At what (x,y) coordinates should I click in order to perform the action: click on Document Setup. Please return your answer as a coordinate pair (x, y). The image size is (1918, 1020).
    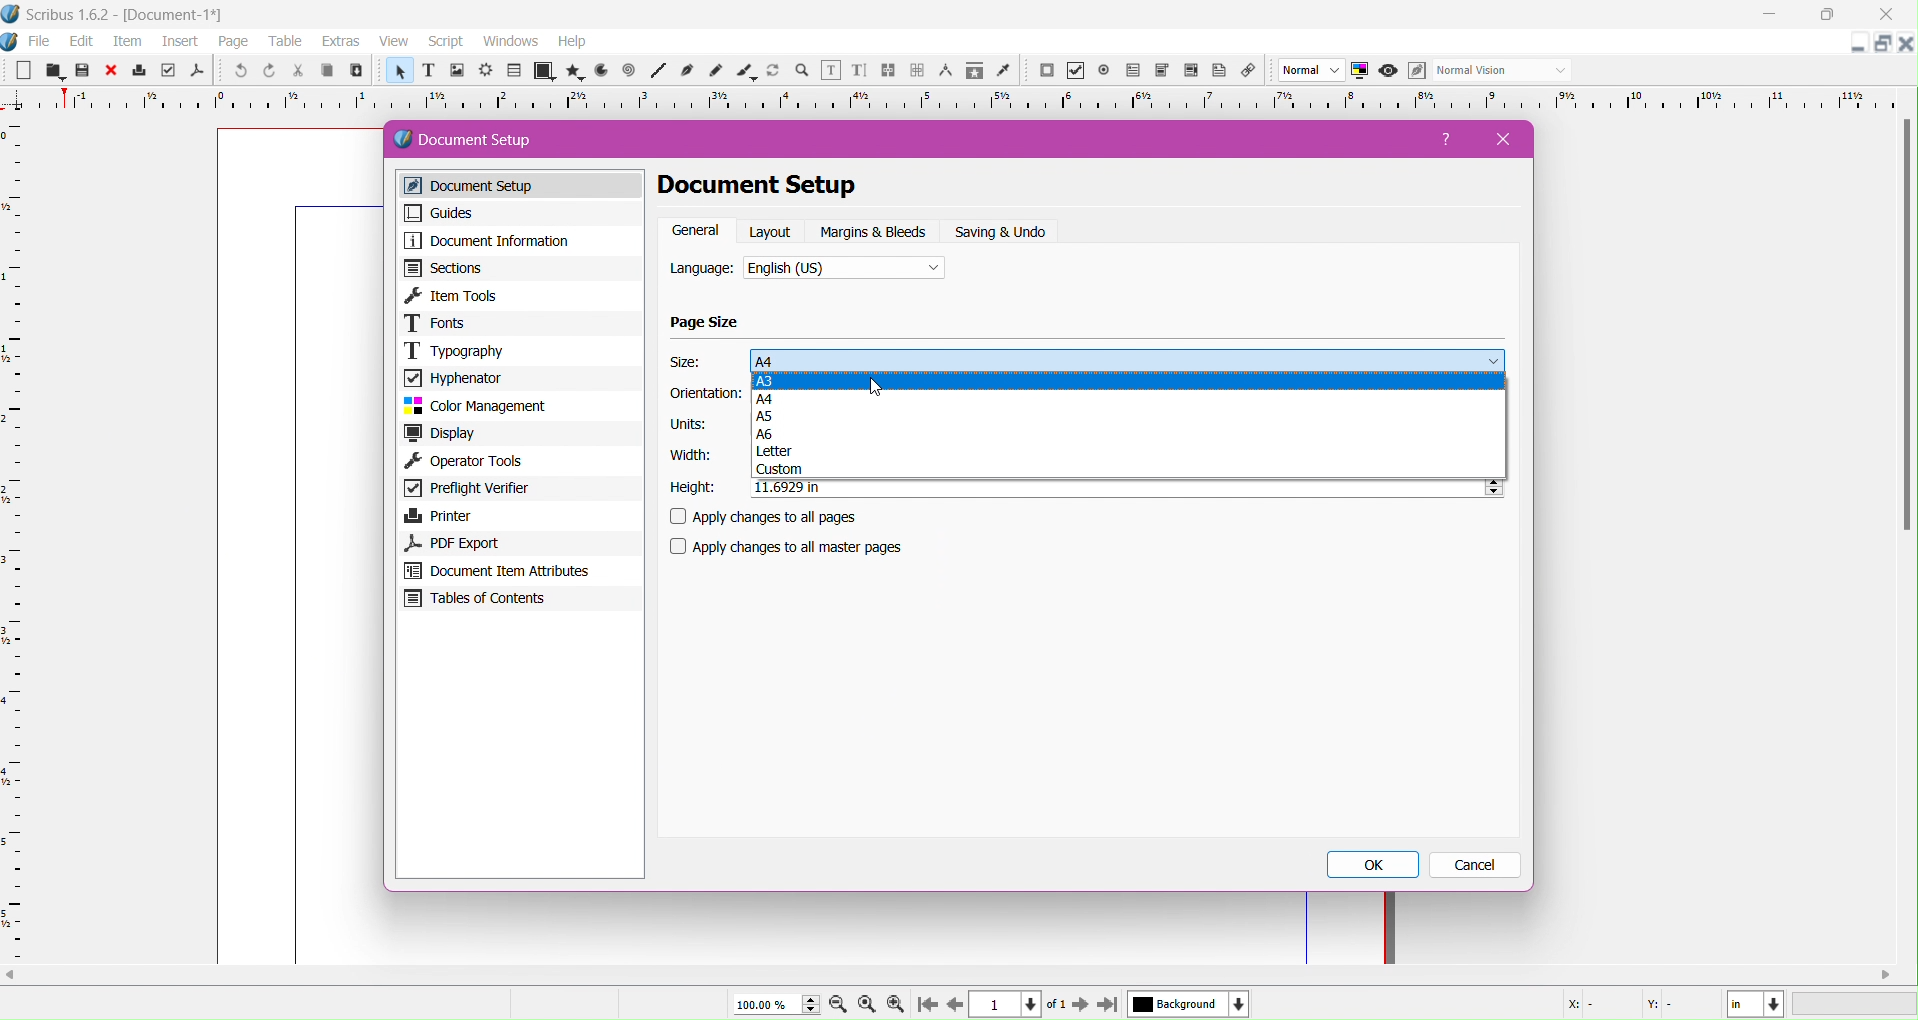
    Looking at the image, I should click on (525, 186).